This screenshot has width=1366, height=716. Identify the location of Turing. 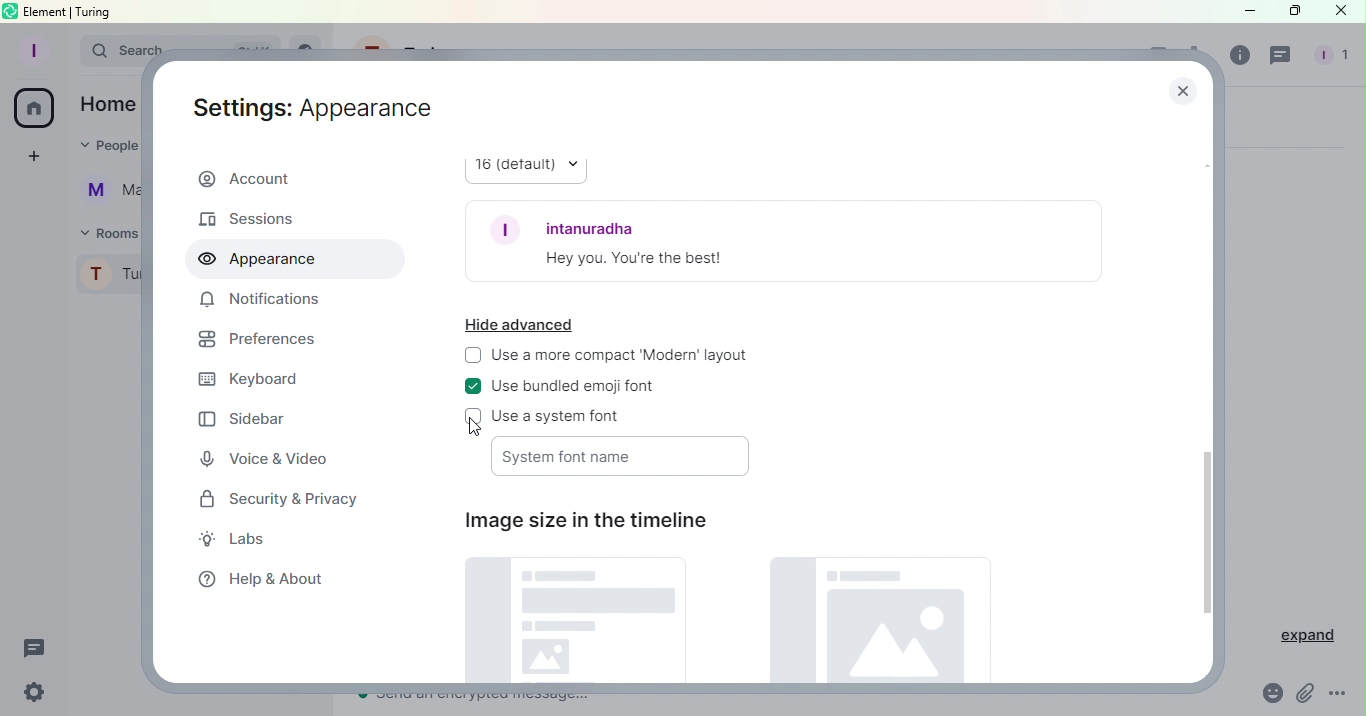
(109, 271).